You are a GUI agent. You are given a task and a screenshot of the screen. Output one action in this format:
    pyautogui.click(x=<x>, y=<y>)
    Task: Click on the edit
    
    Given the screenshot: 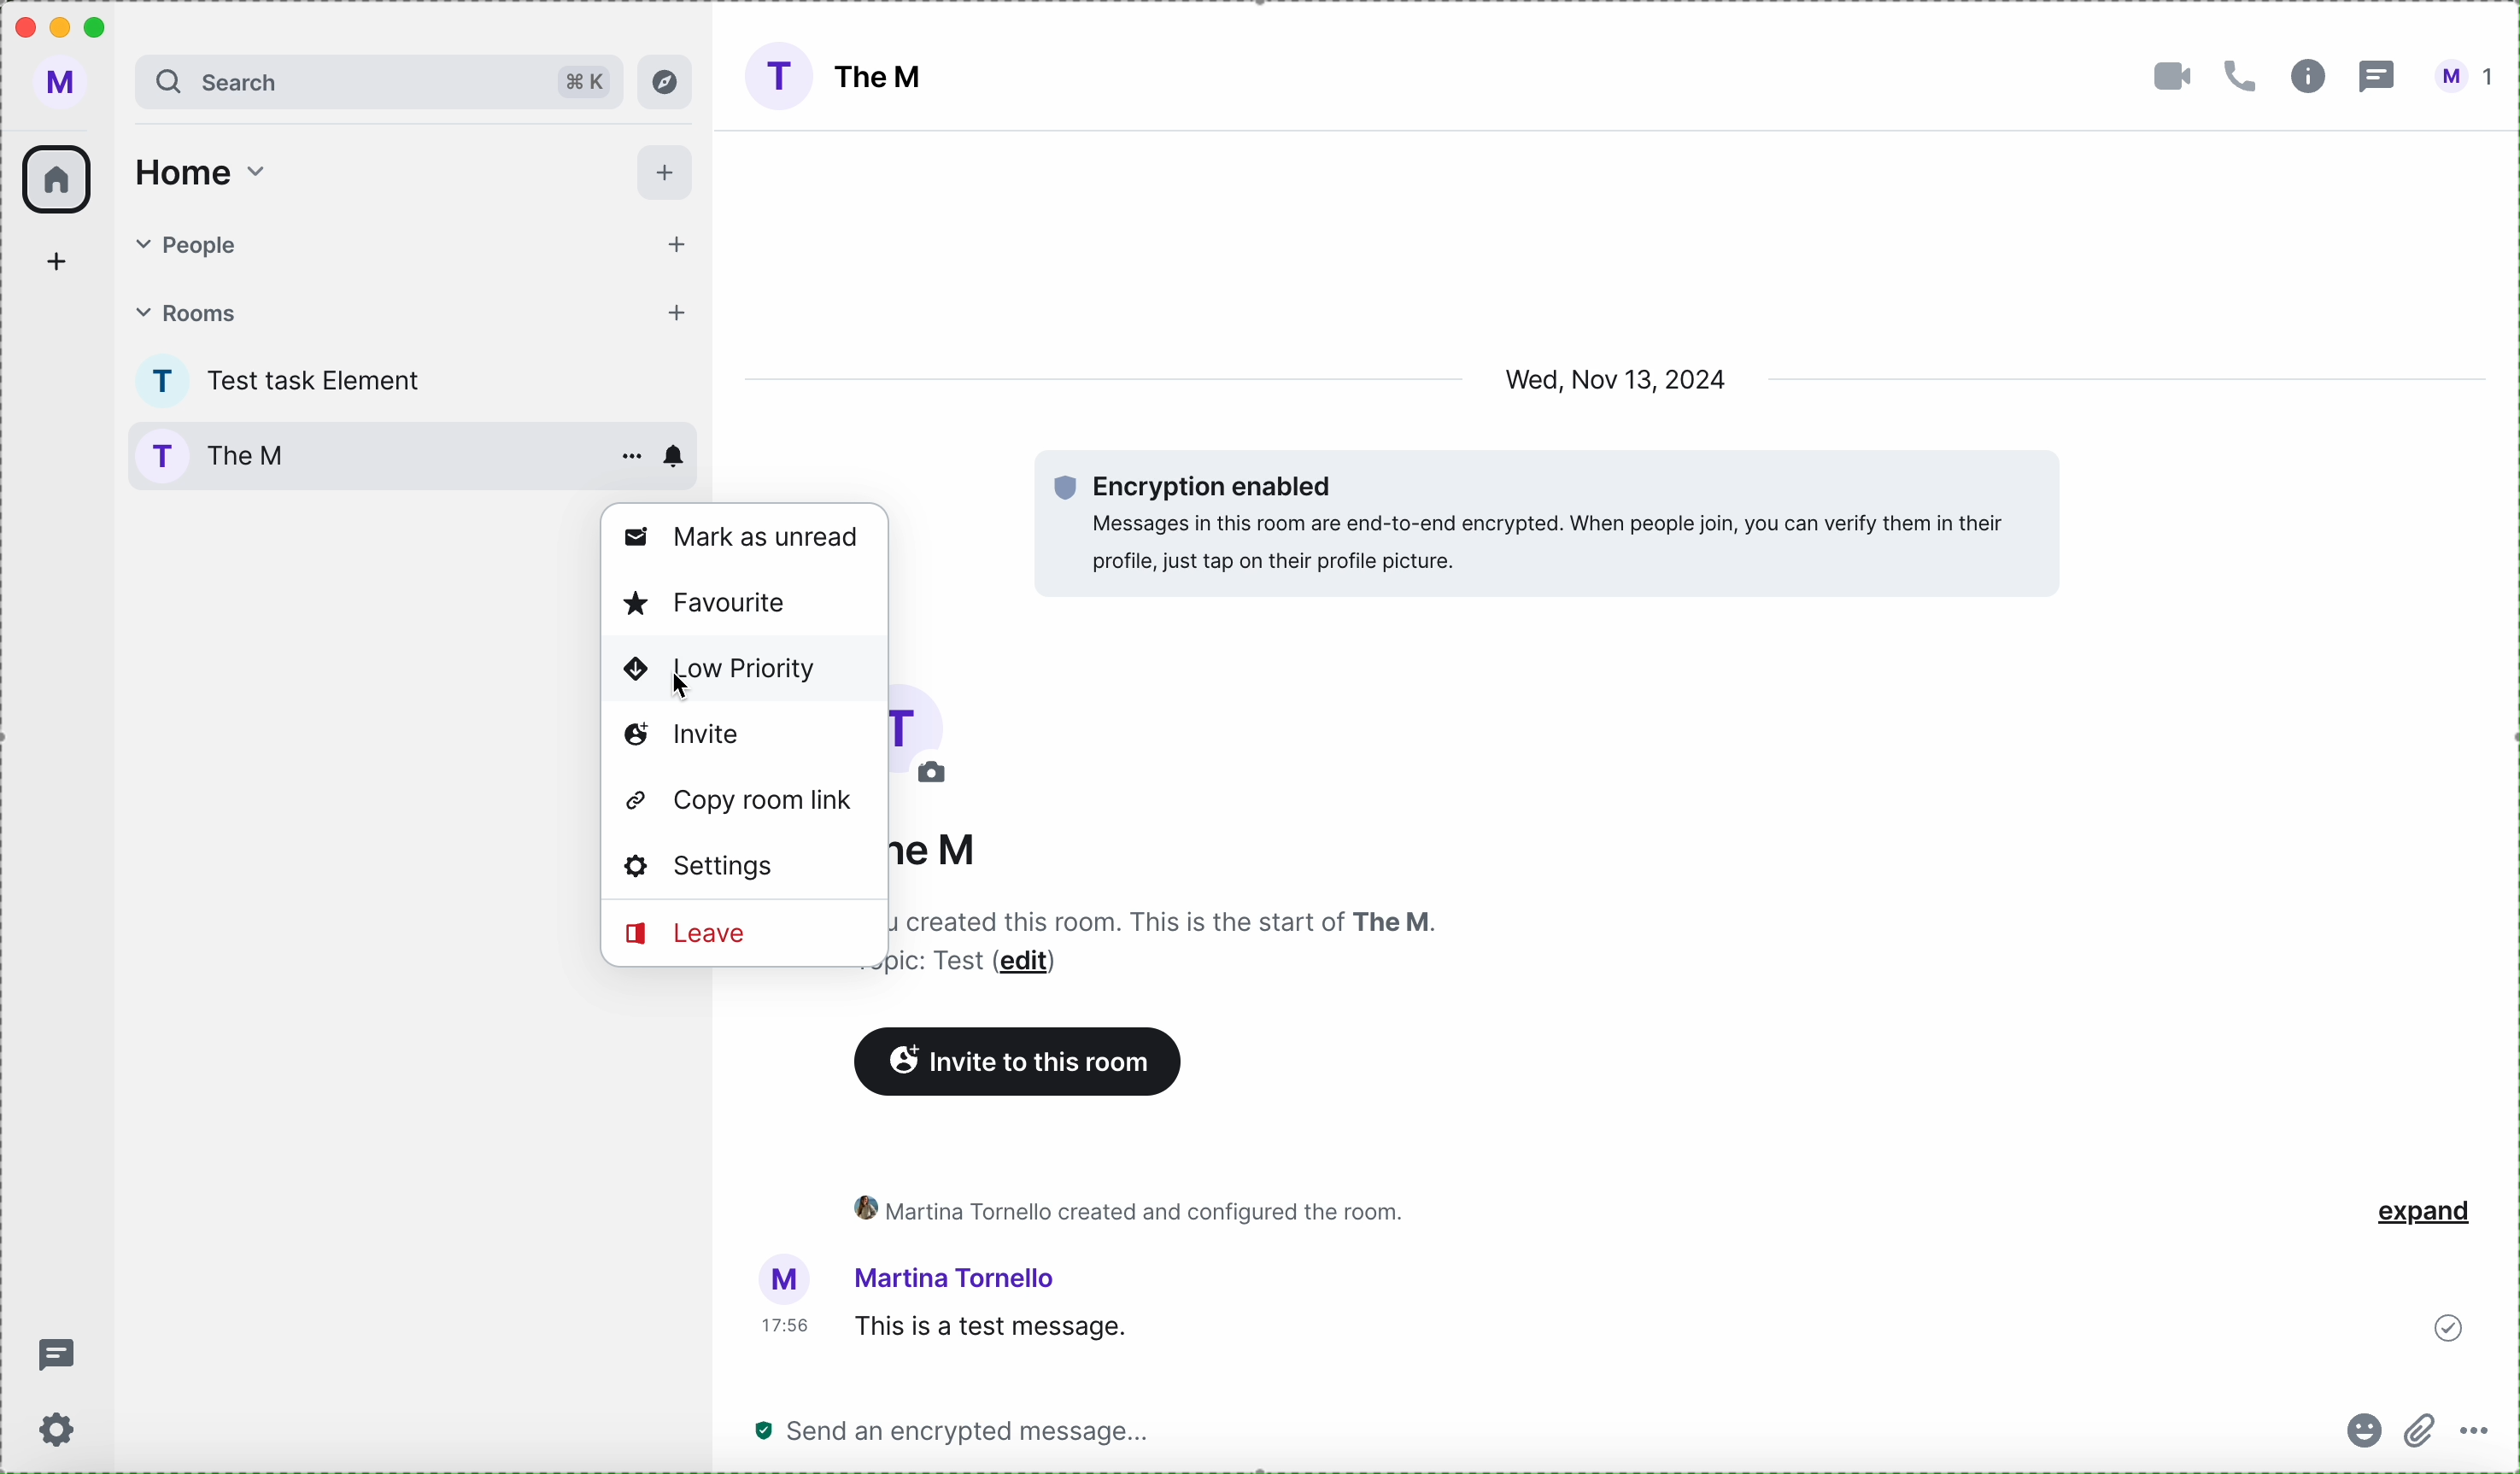 What is the action you would take?
    pyautogui.click(x=1041, y=967)
    